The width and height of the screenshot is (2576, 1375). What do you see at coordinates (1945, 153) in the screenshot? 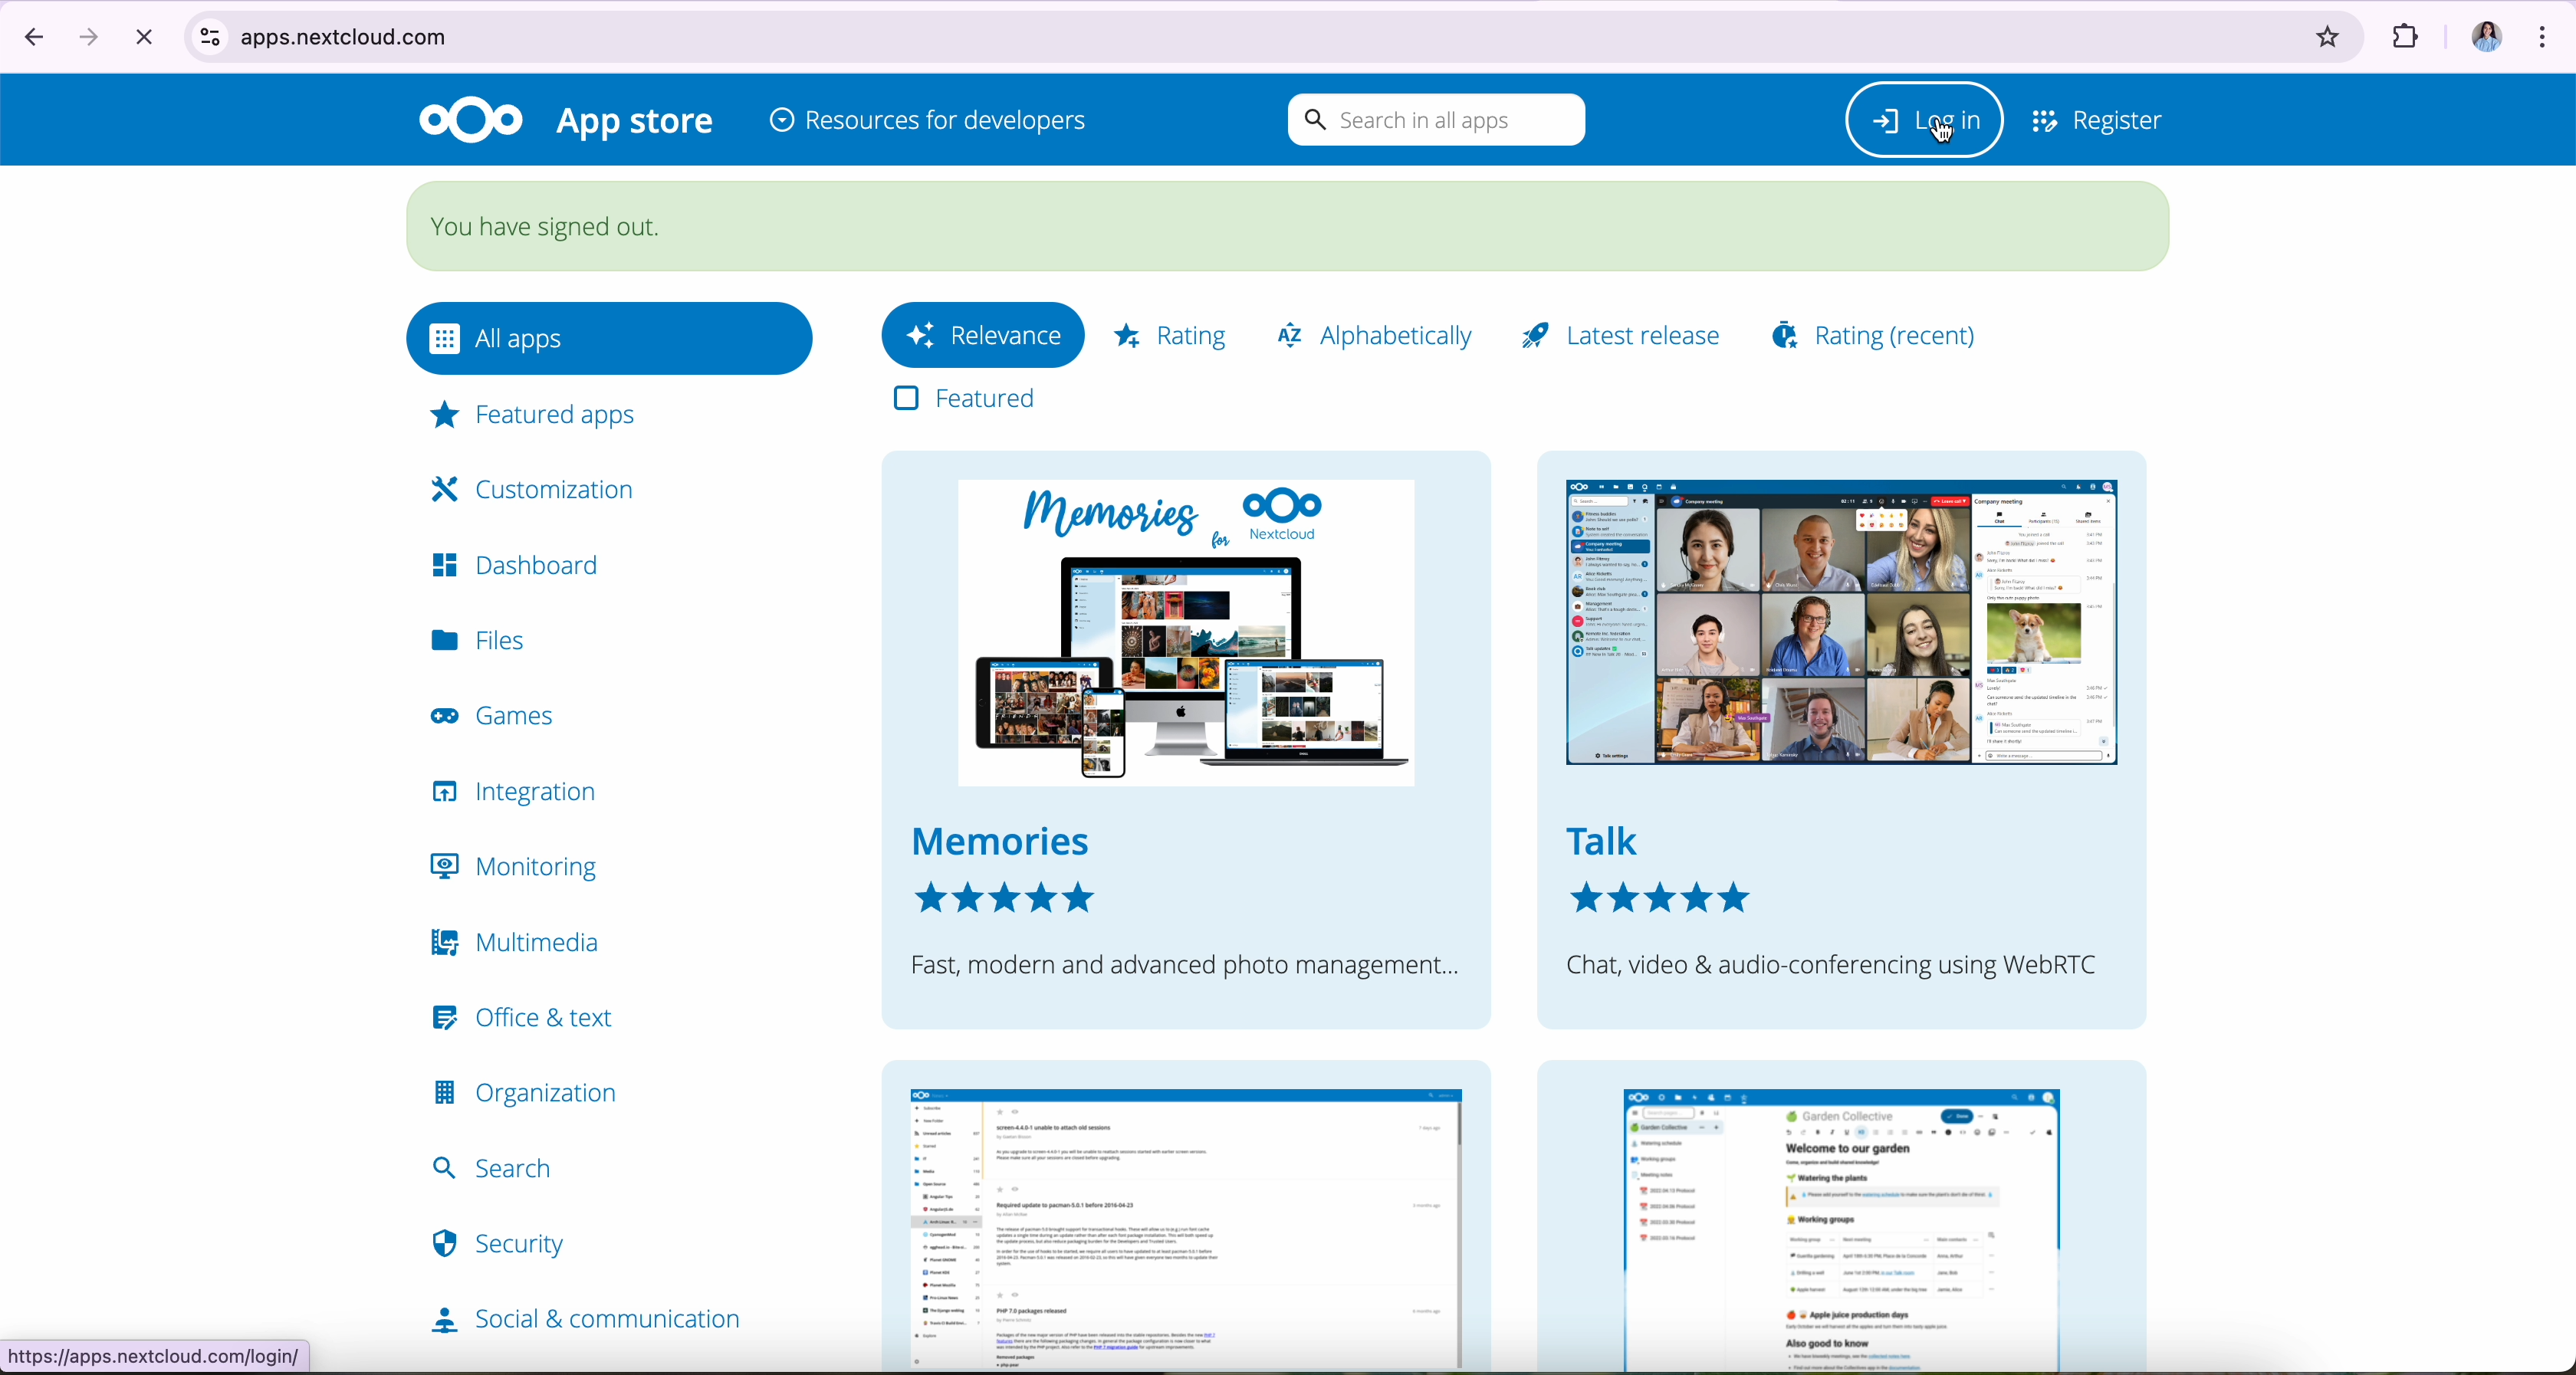
I see `cursor` at bounding box center [1945, 153].